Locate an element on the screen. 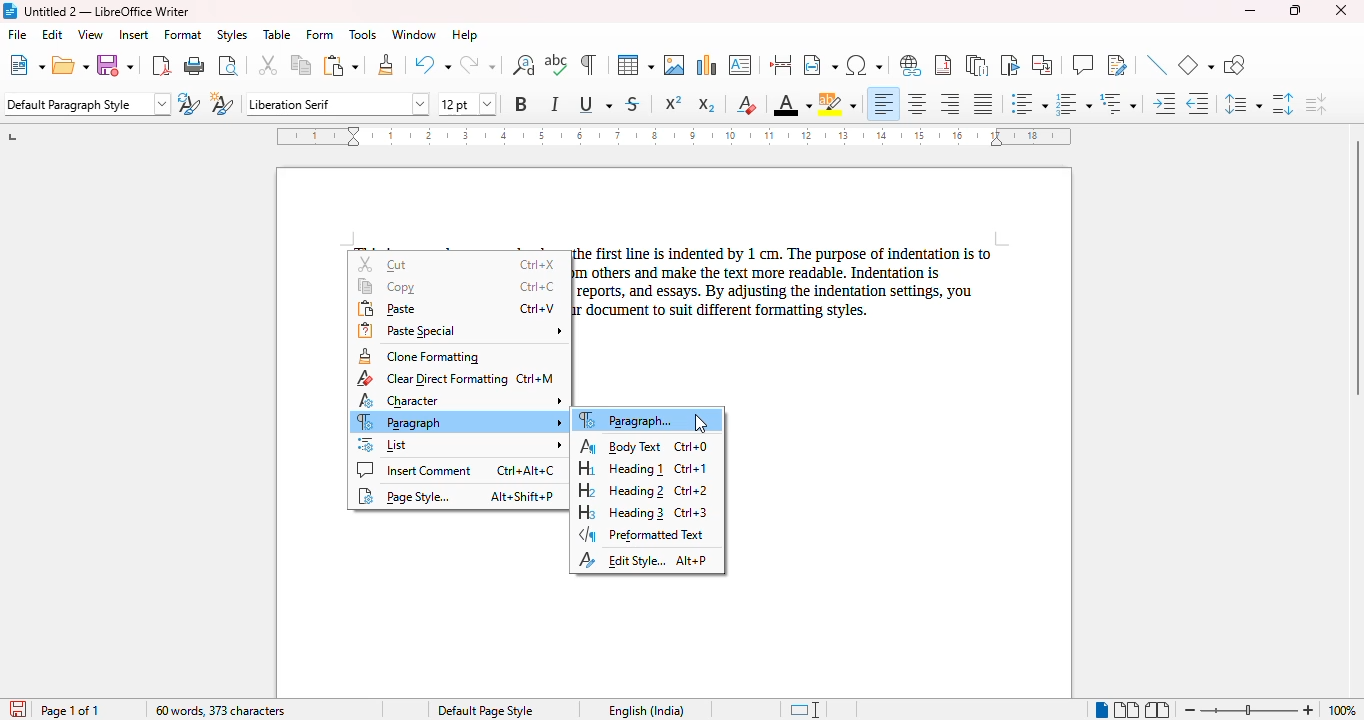 This screenshot has width=1364, height=720. paste is located at coordinates (456, 309).